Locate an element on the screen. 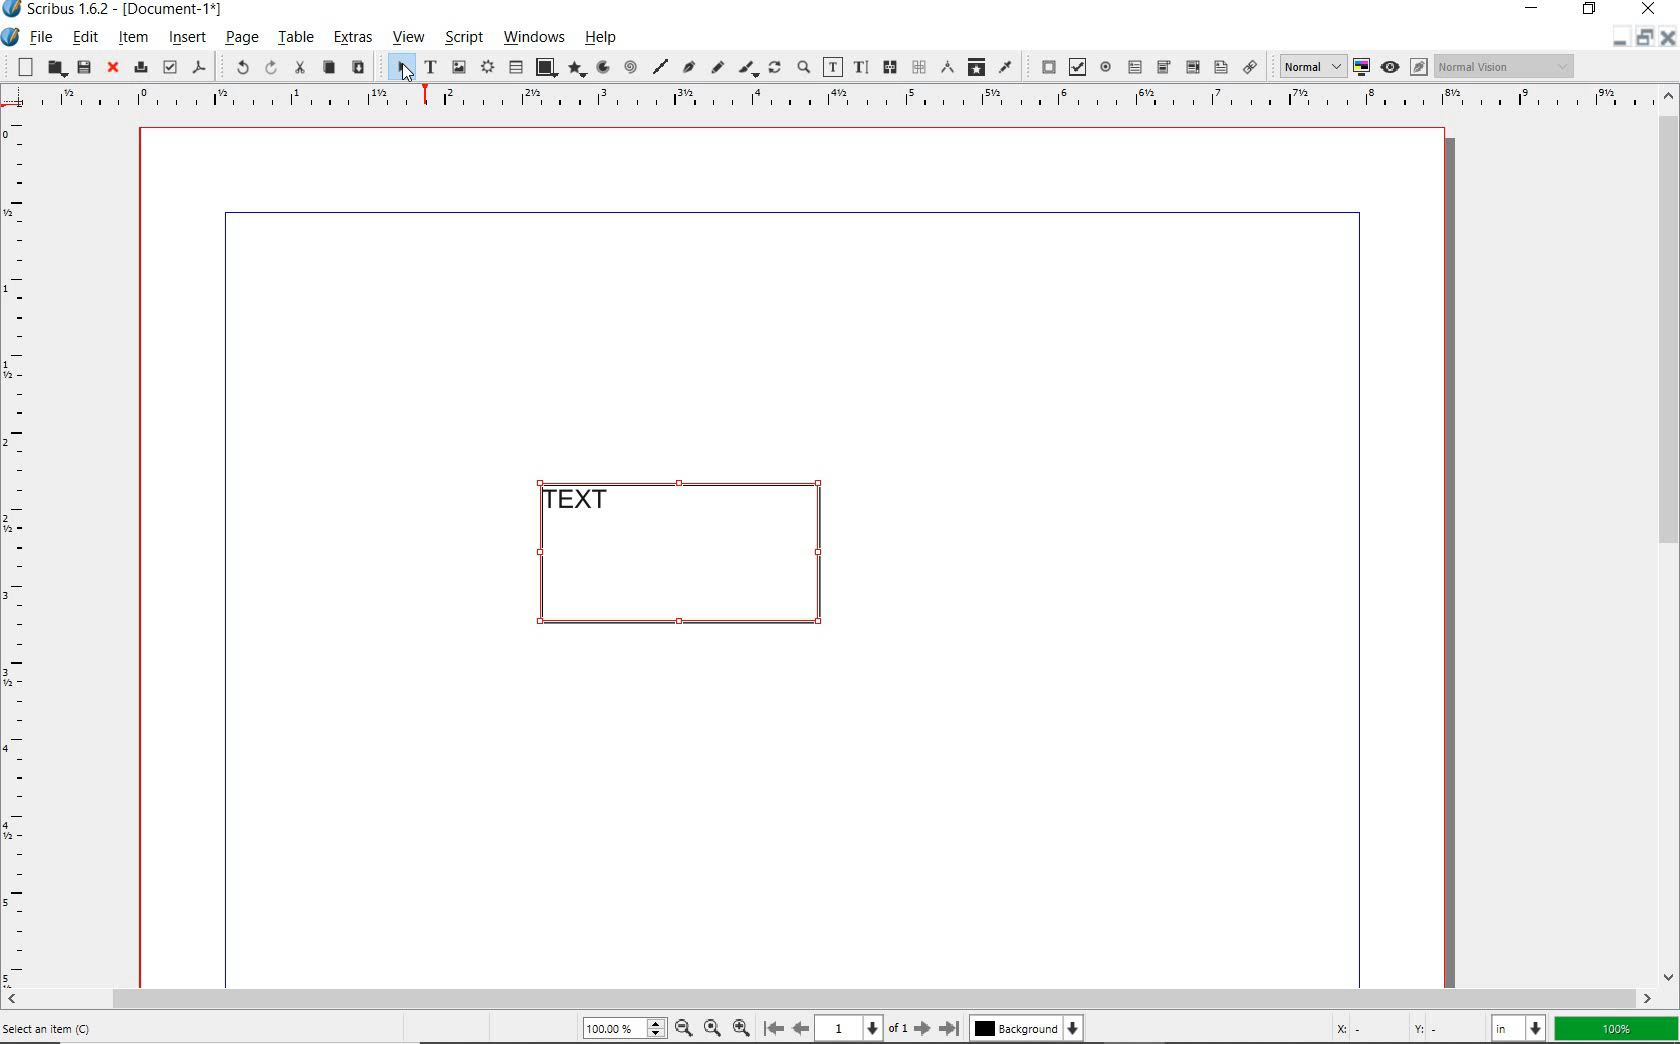 The image size is (1680, 1044). help is located at coordinates (600, 40).